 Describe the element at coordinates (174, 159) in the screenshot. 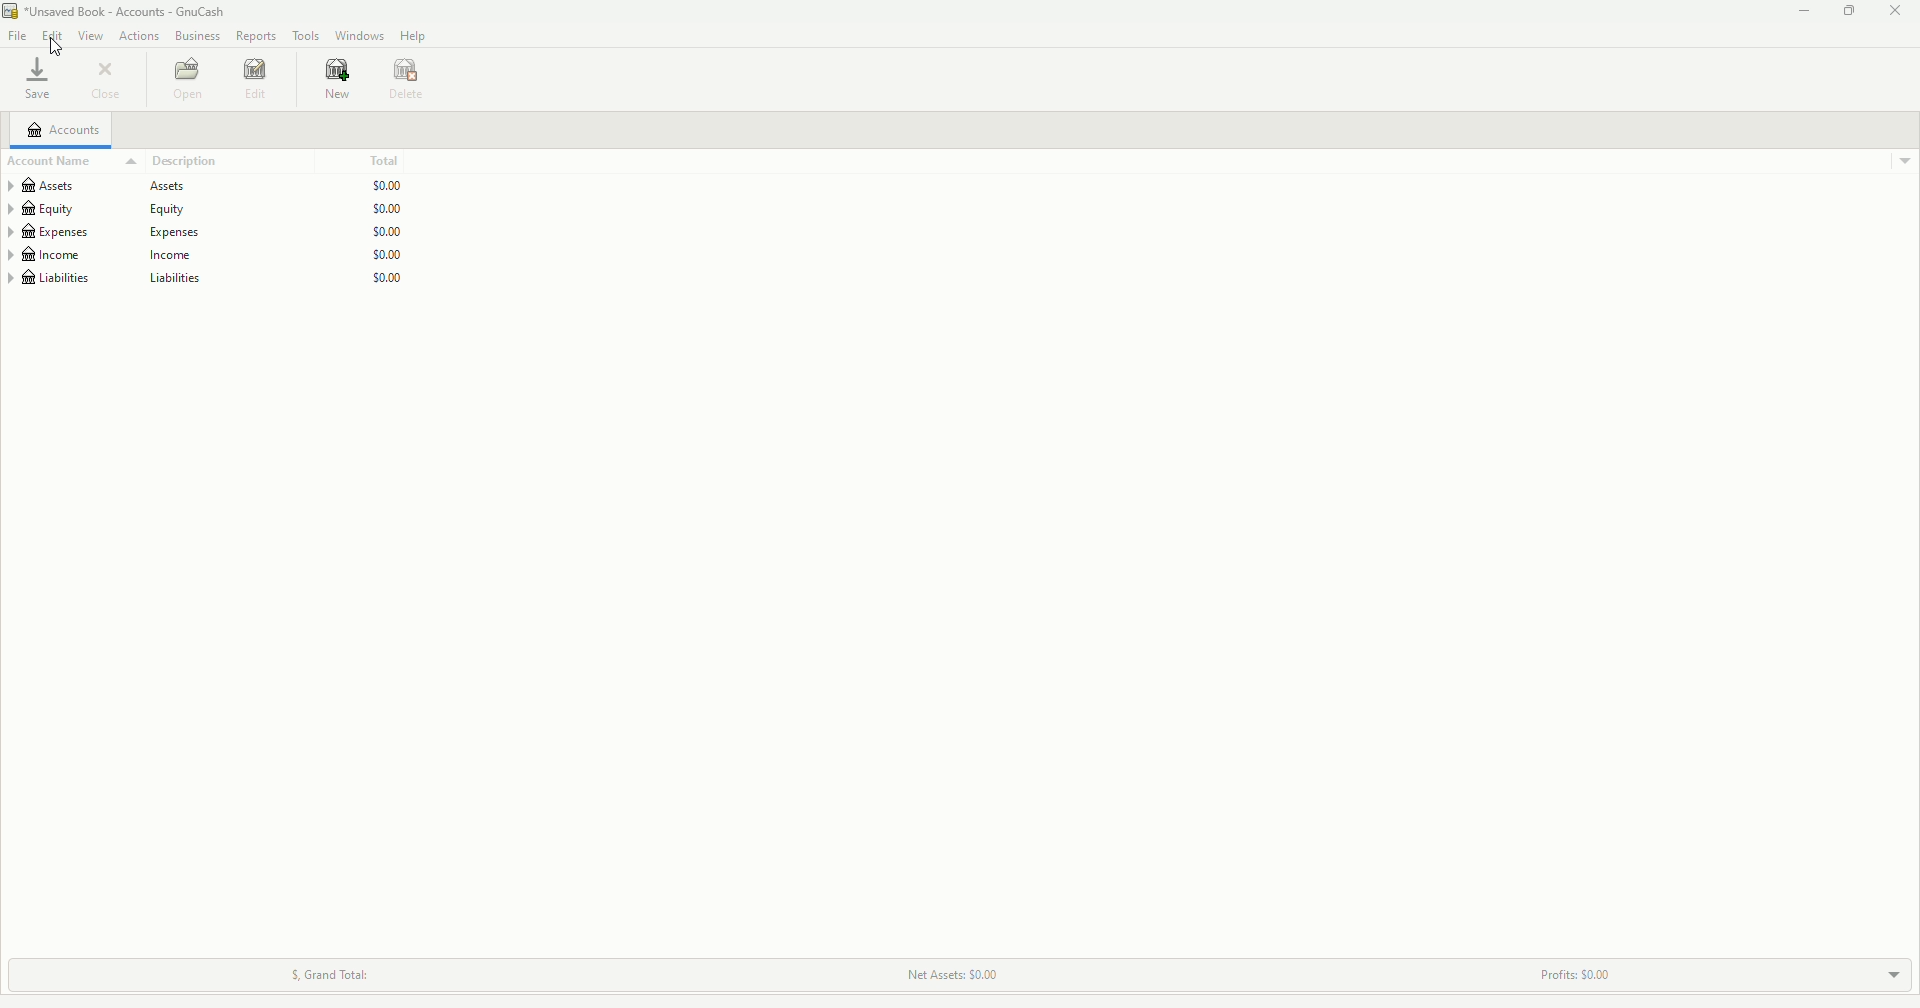

I see `Description` at that location.